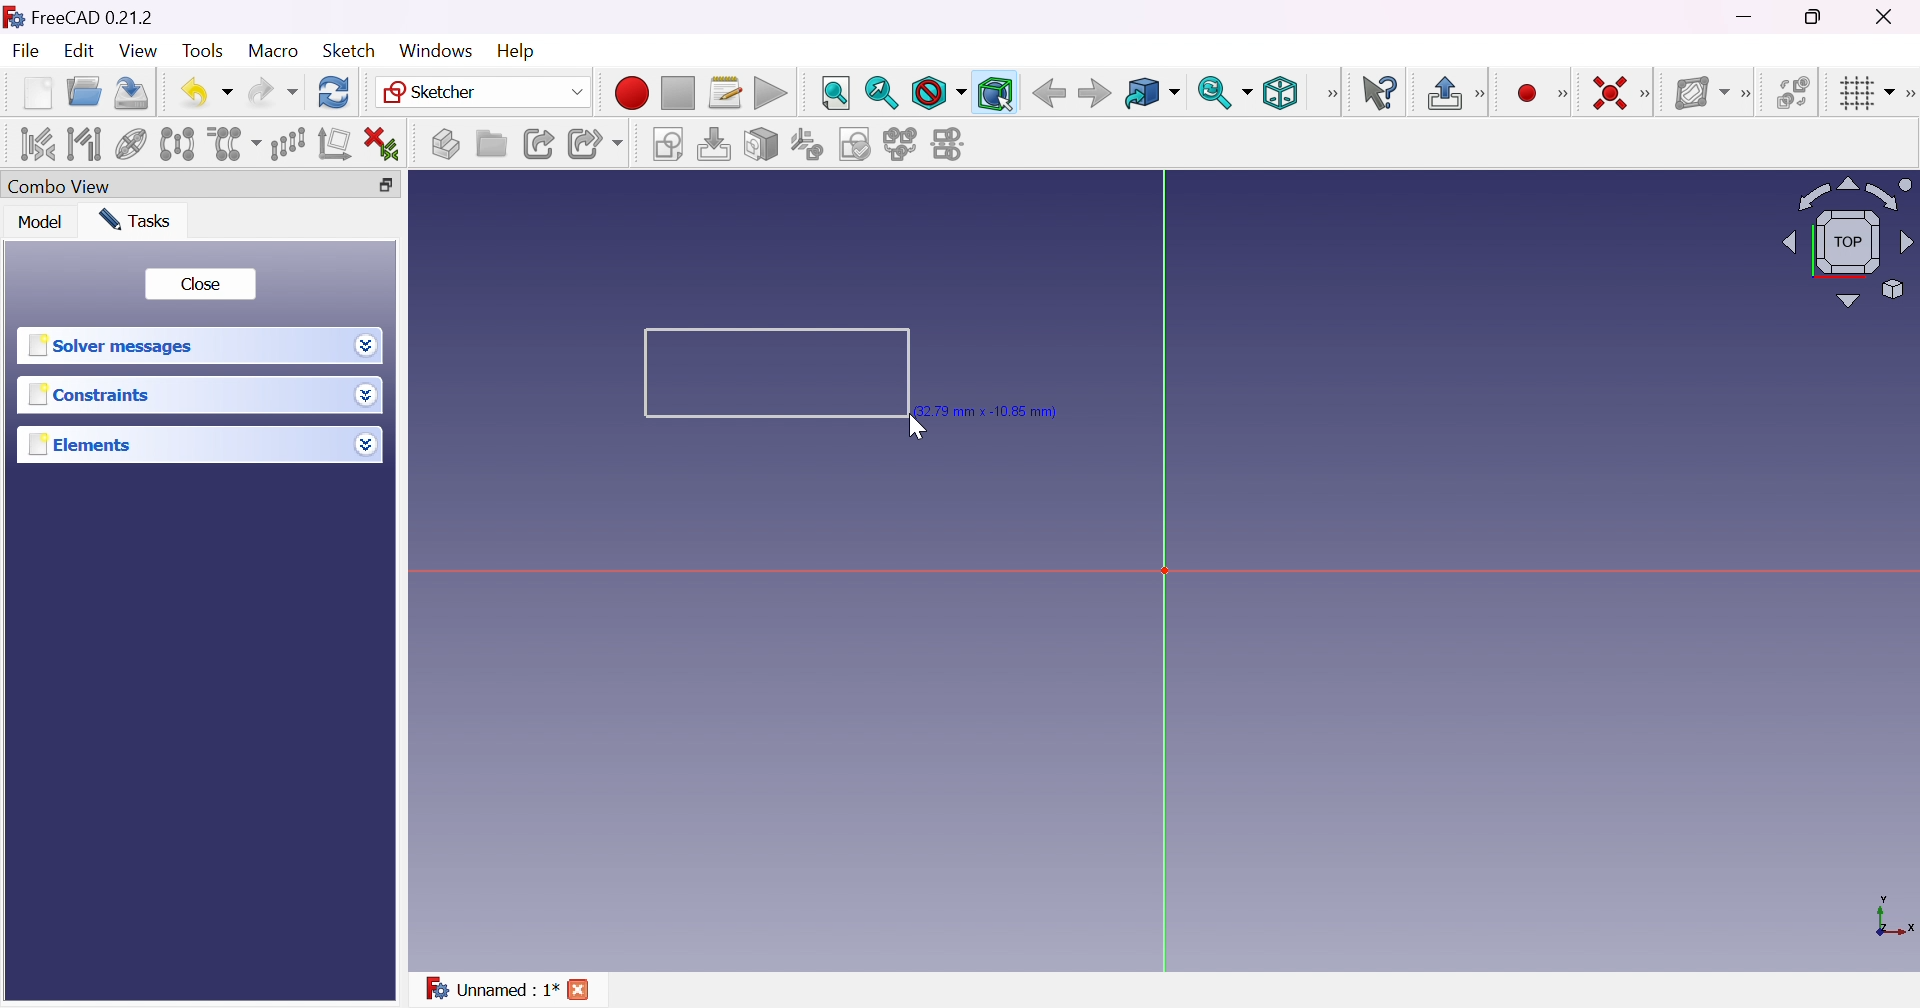 The image size is (1920, 1008). I want to click on Viewing angle, so click(1847, 243).